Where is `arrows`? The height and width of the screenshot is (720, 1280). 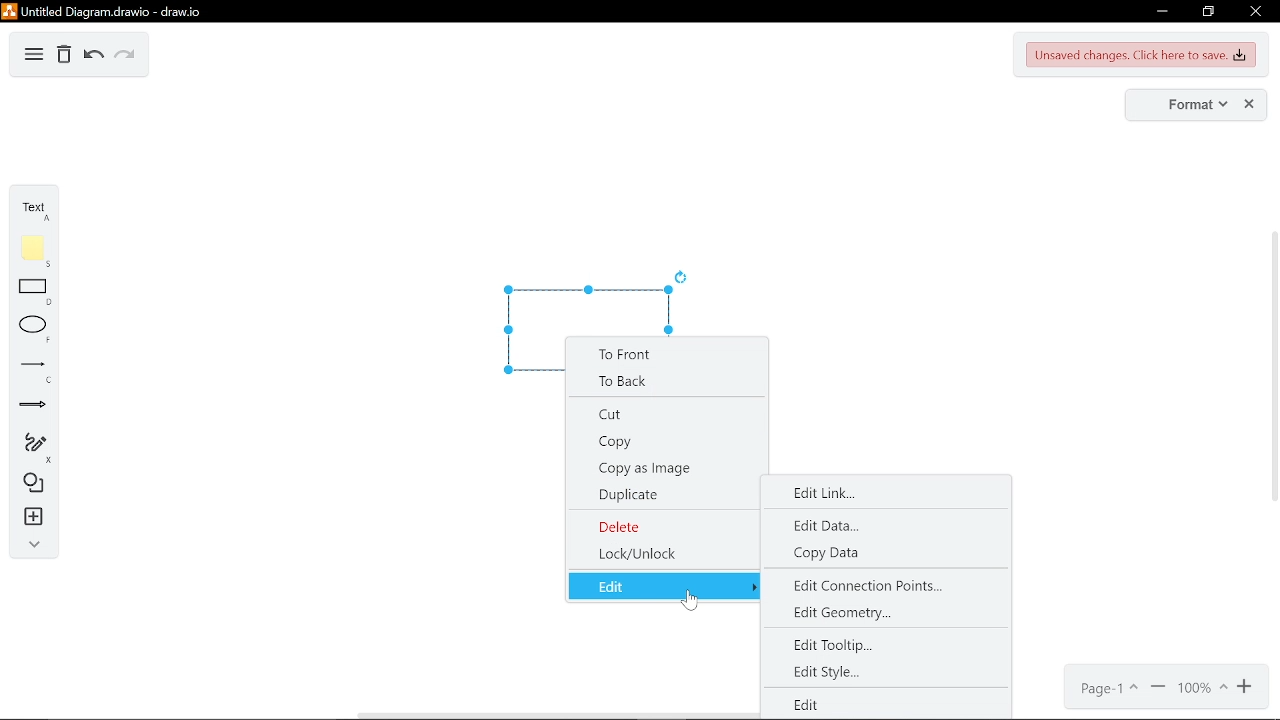 arrows is located at coordinates (34, 407).